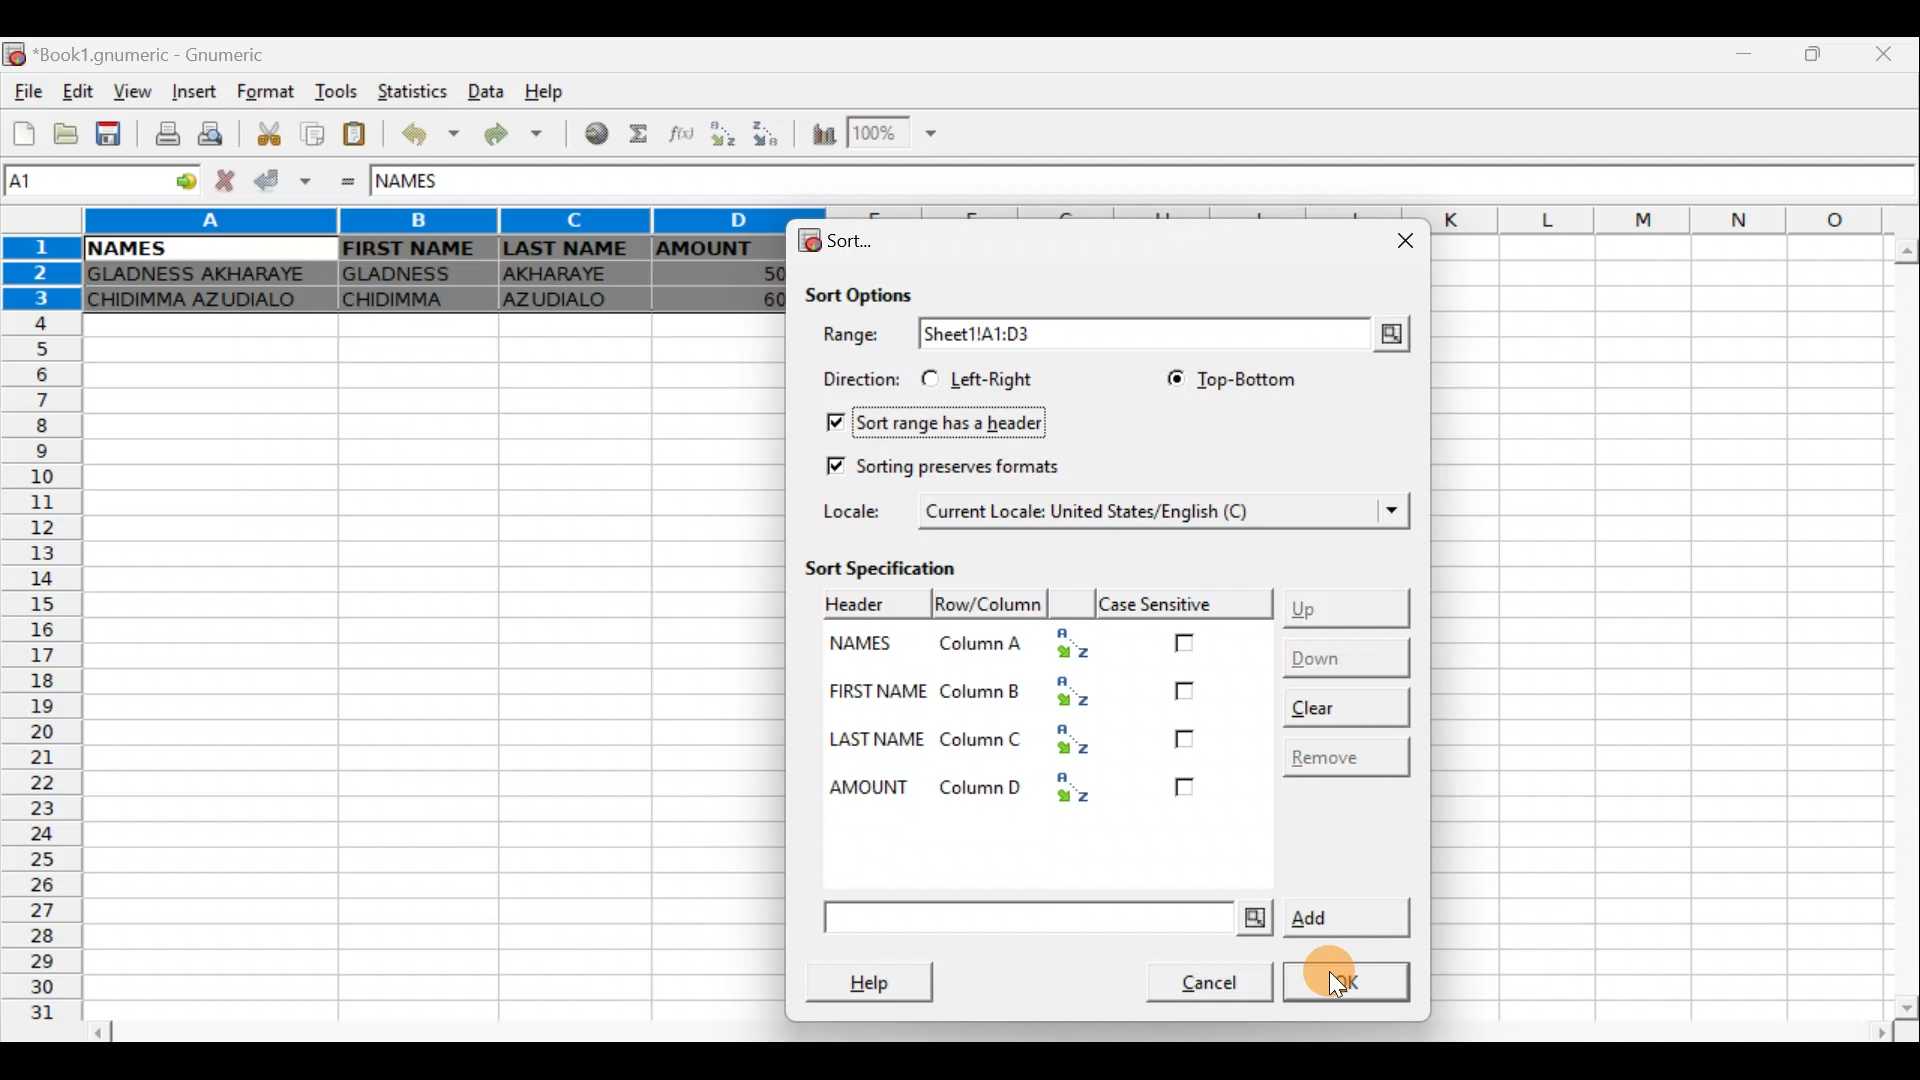 The height and width of the screenshot is (1080, 1920). What do you see at coordinates (1350, 604) in the screenshot?
I see `Up` at bounding box center [1350, 604].